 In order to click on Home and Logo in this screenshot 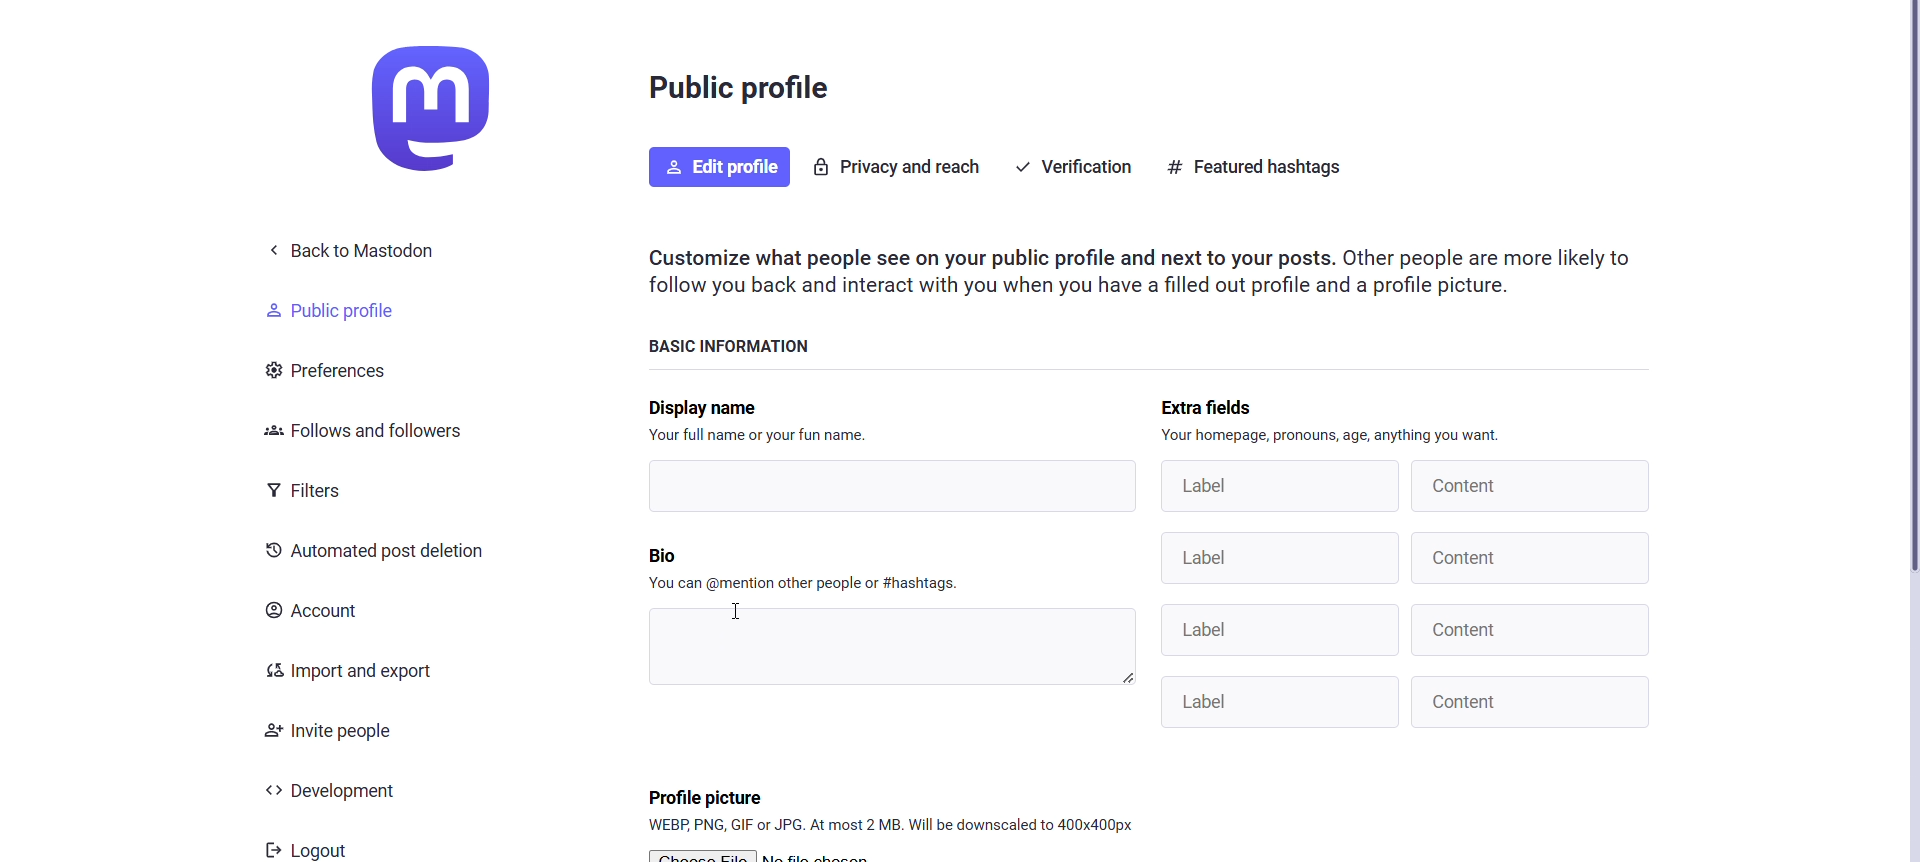, I will do `click(449, 108)`.